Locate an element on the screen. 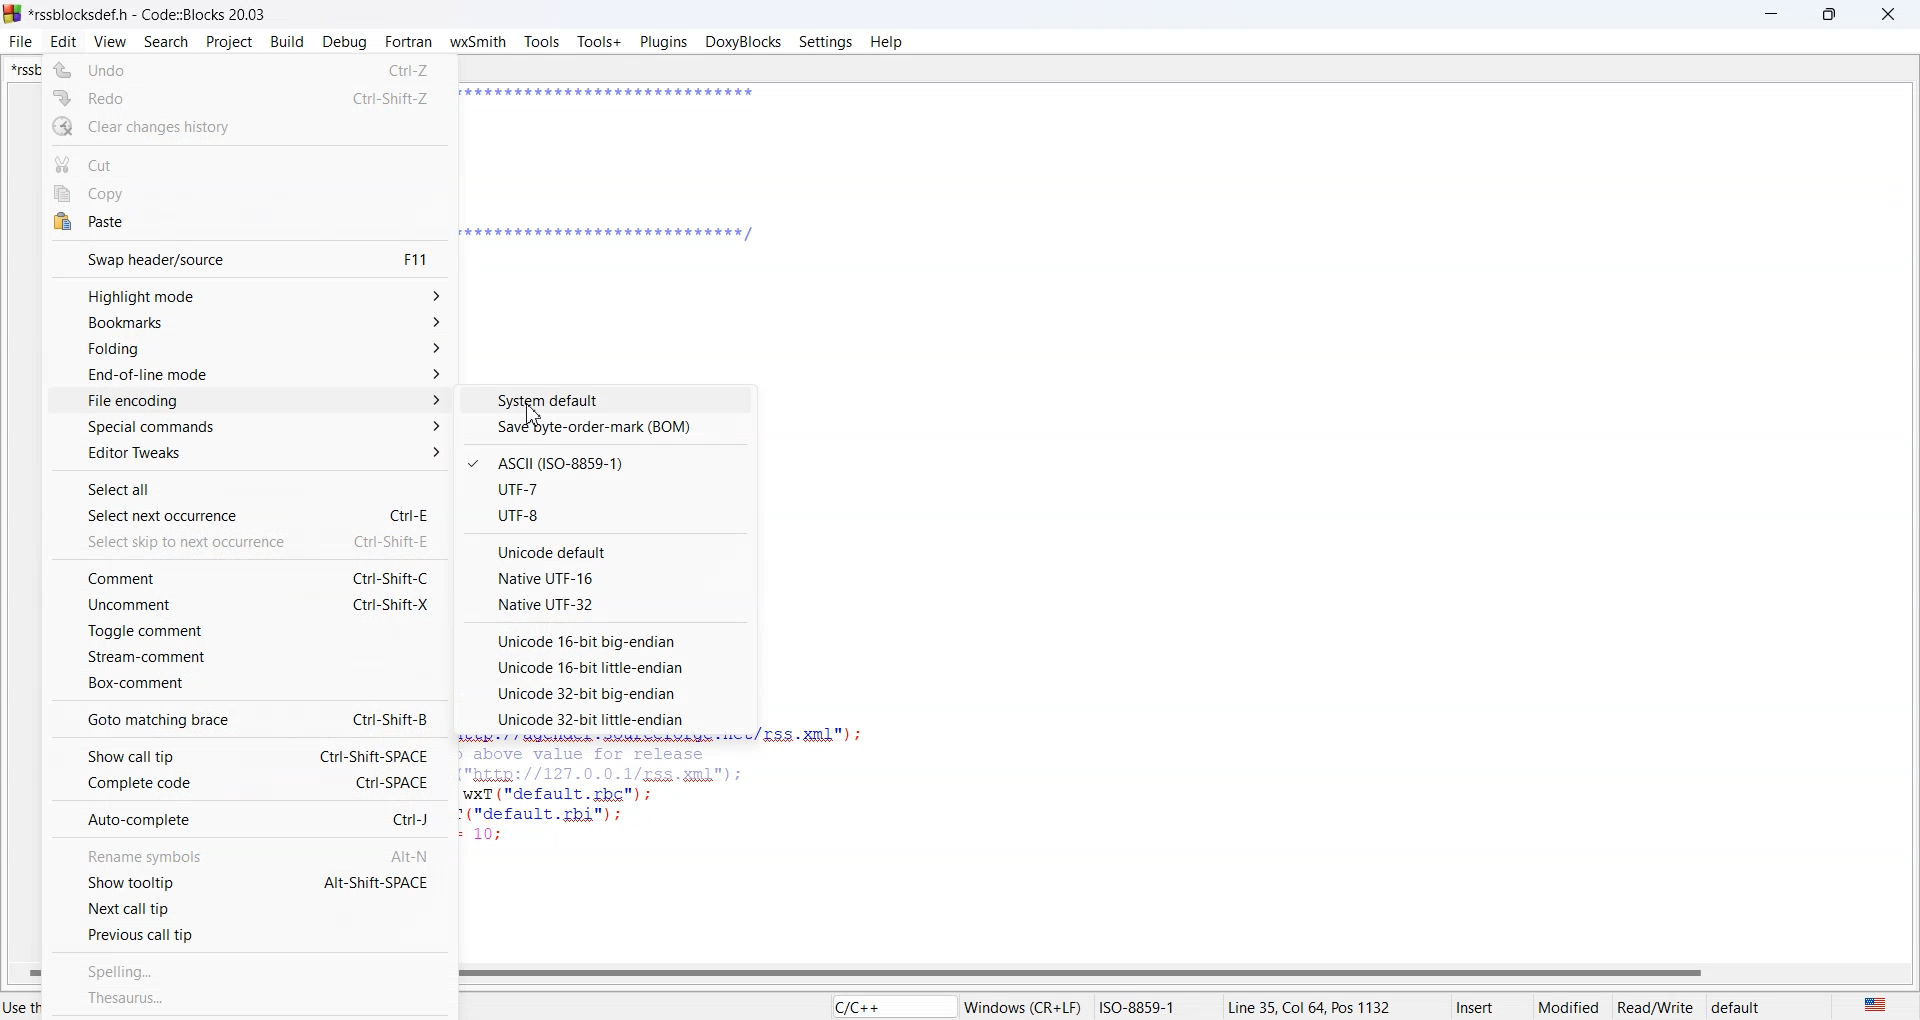 The width and height of the screenshot is (1920, 1020). Unicode default is located at coordinates (609, 549).